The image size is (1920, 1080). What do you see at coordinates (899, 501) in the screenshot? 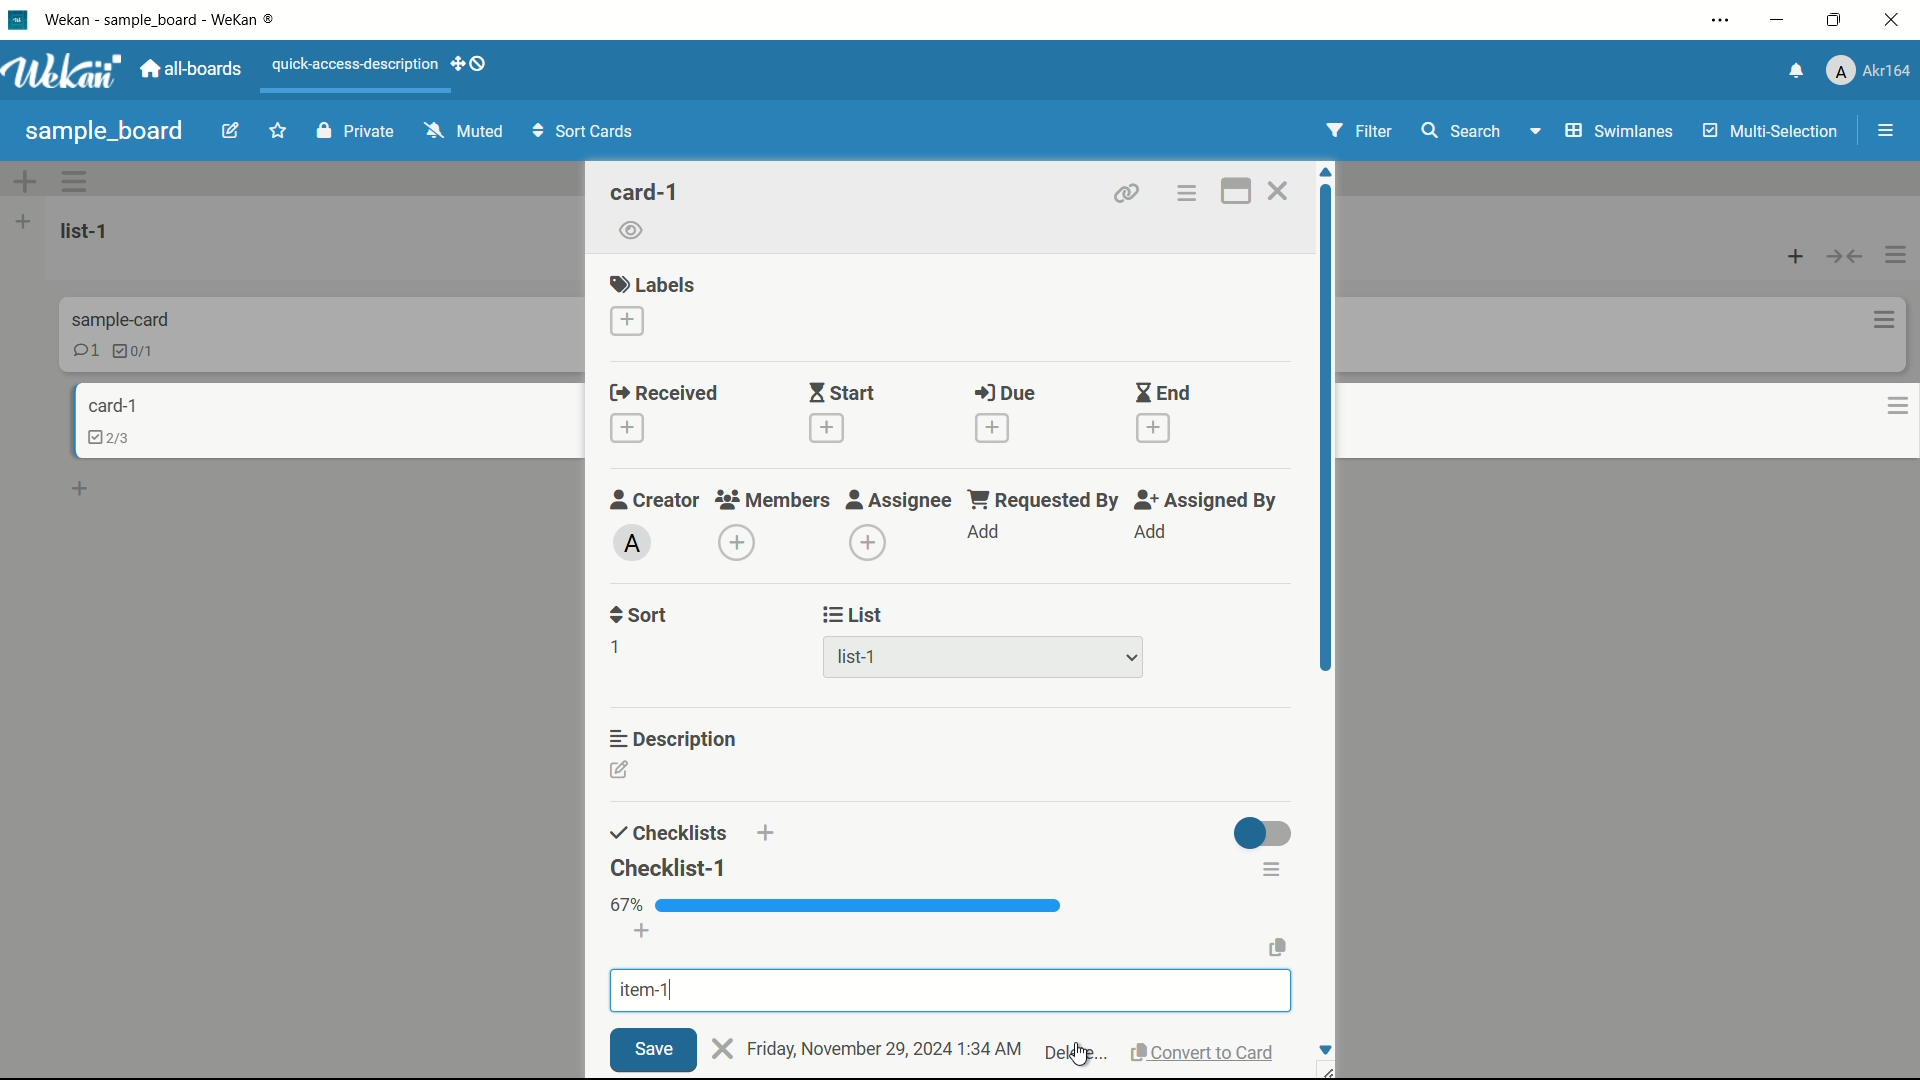
I see `assignee` at bounding box center [899, 501].